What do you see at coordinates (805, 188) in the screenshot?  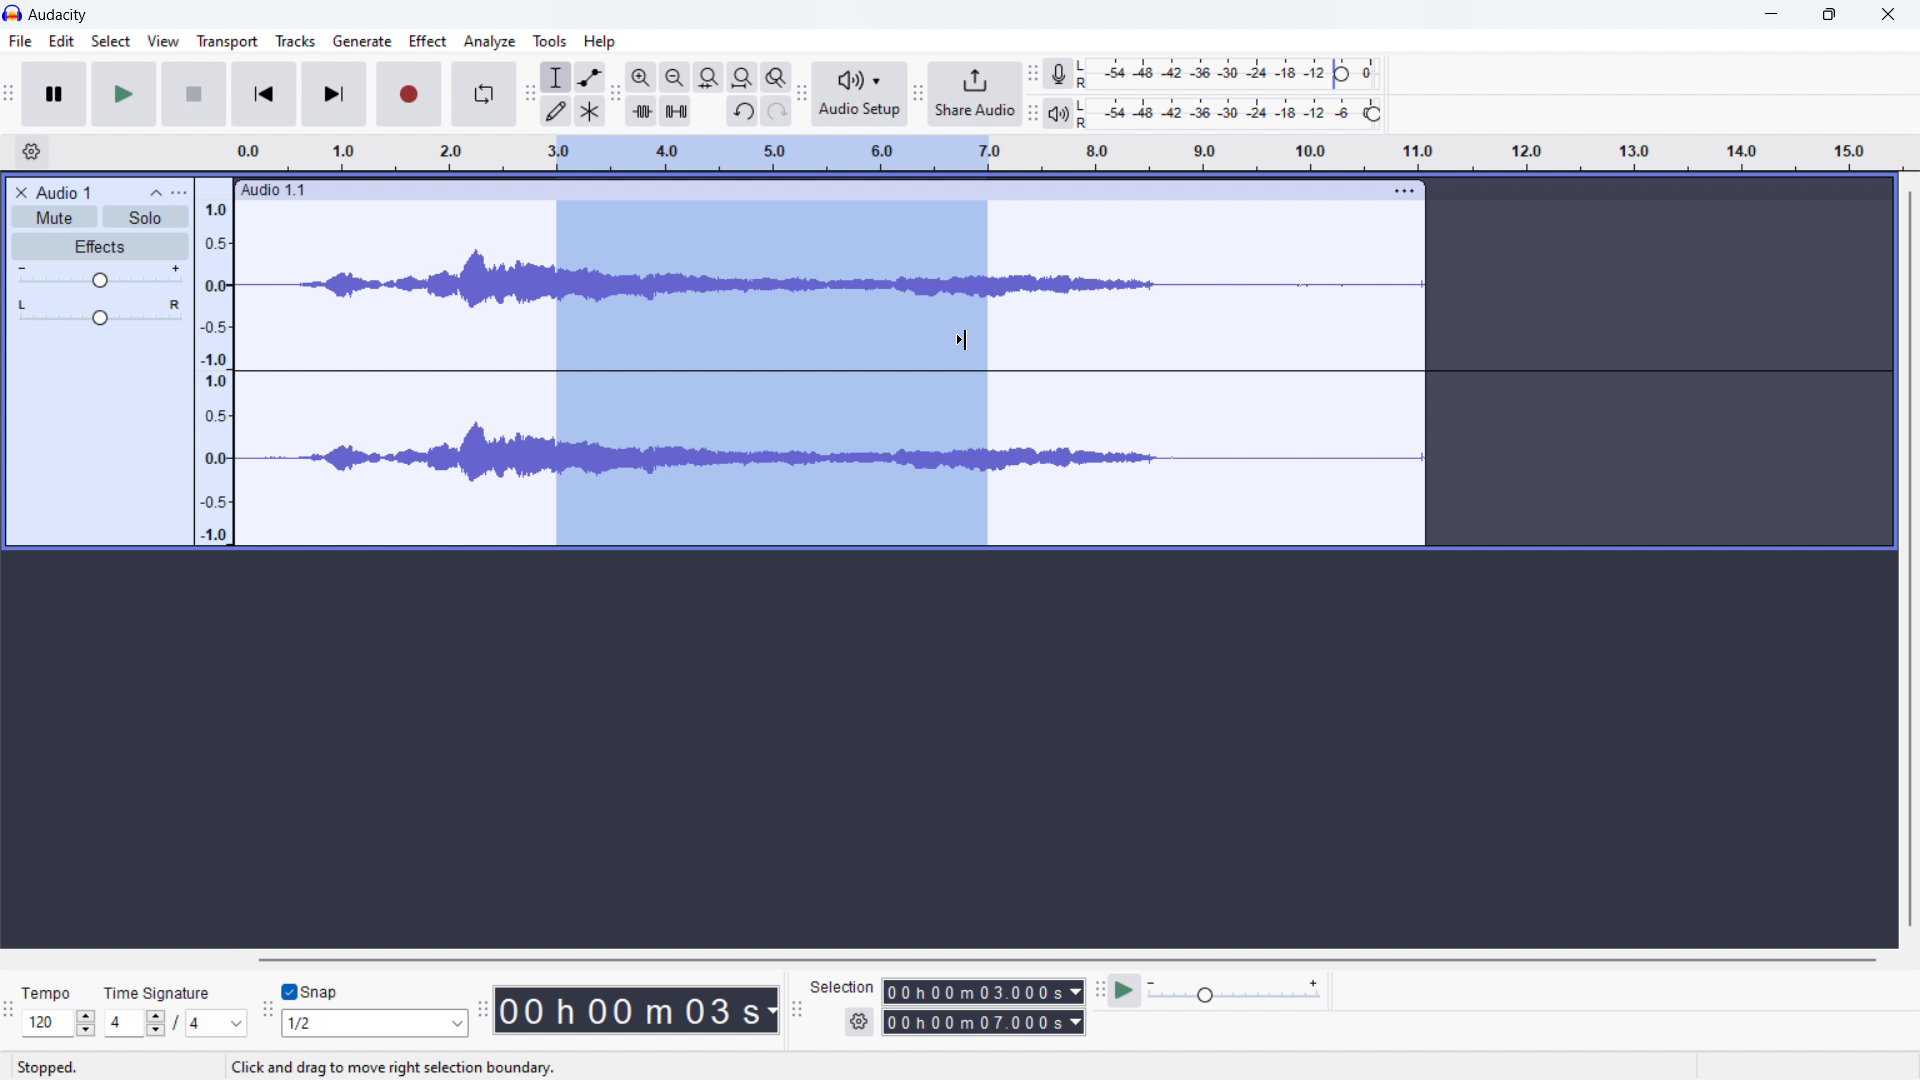 I see `Audio 1.1` at bounding box center [805, 188].